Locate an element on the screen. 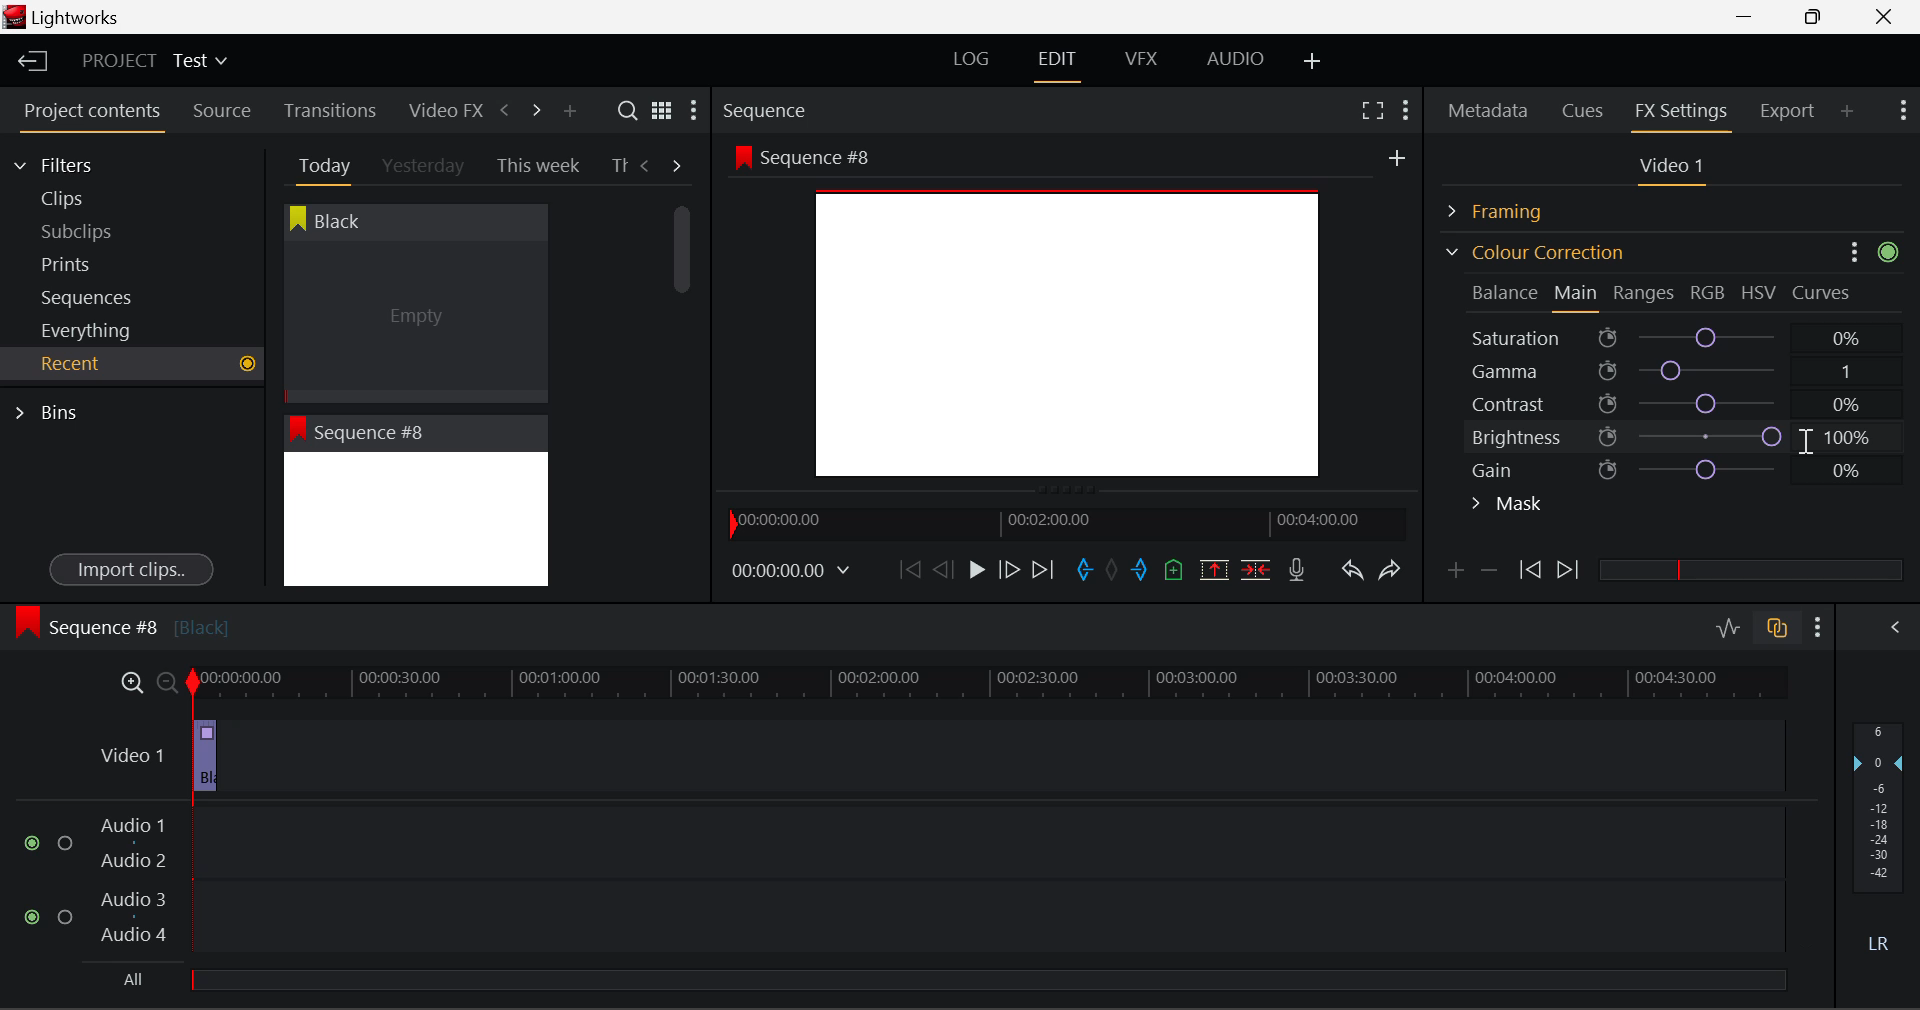 This screenshot has height=1010, width=1920. Colour Correction is located at coordinates (1534, 252).